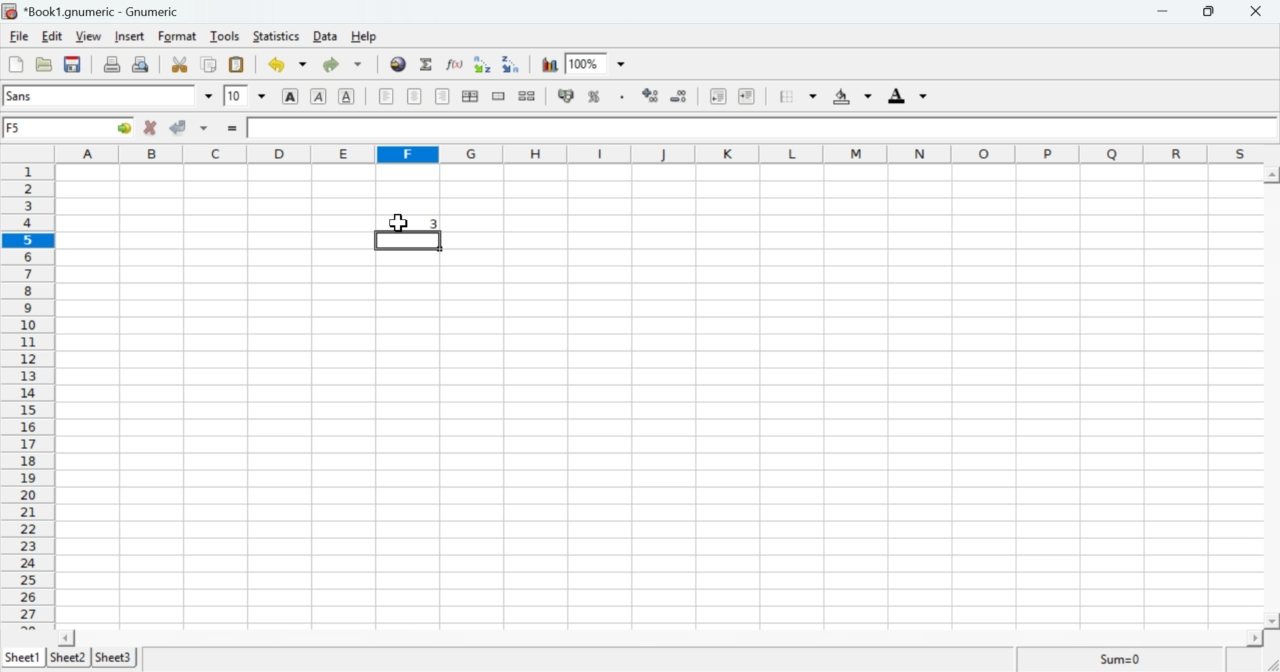 This screenshot has height=672, width=1280. Describe the element at coordinates (499, 97) in the screenshot. I see `Merge cells` at that location.